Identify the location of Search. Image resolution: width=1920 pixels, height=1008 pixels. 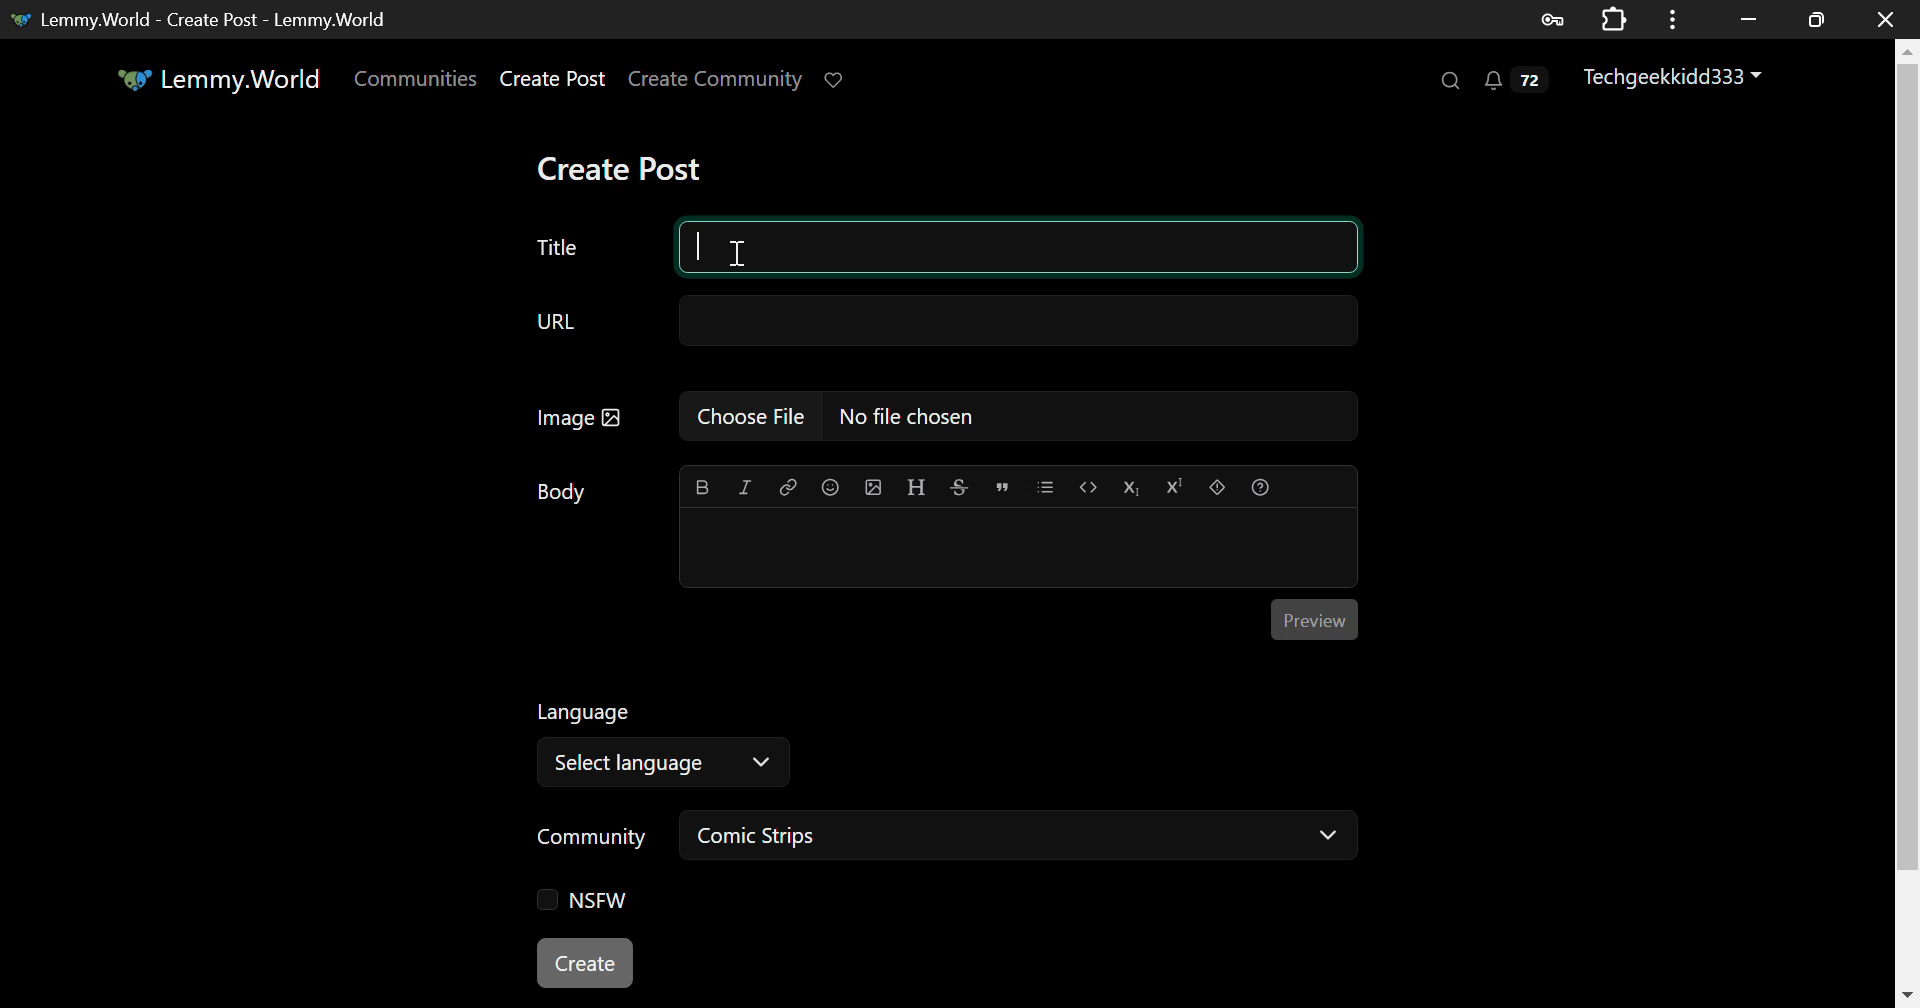
(1448, 81).